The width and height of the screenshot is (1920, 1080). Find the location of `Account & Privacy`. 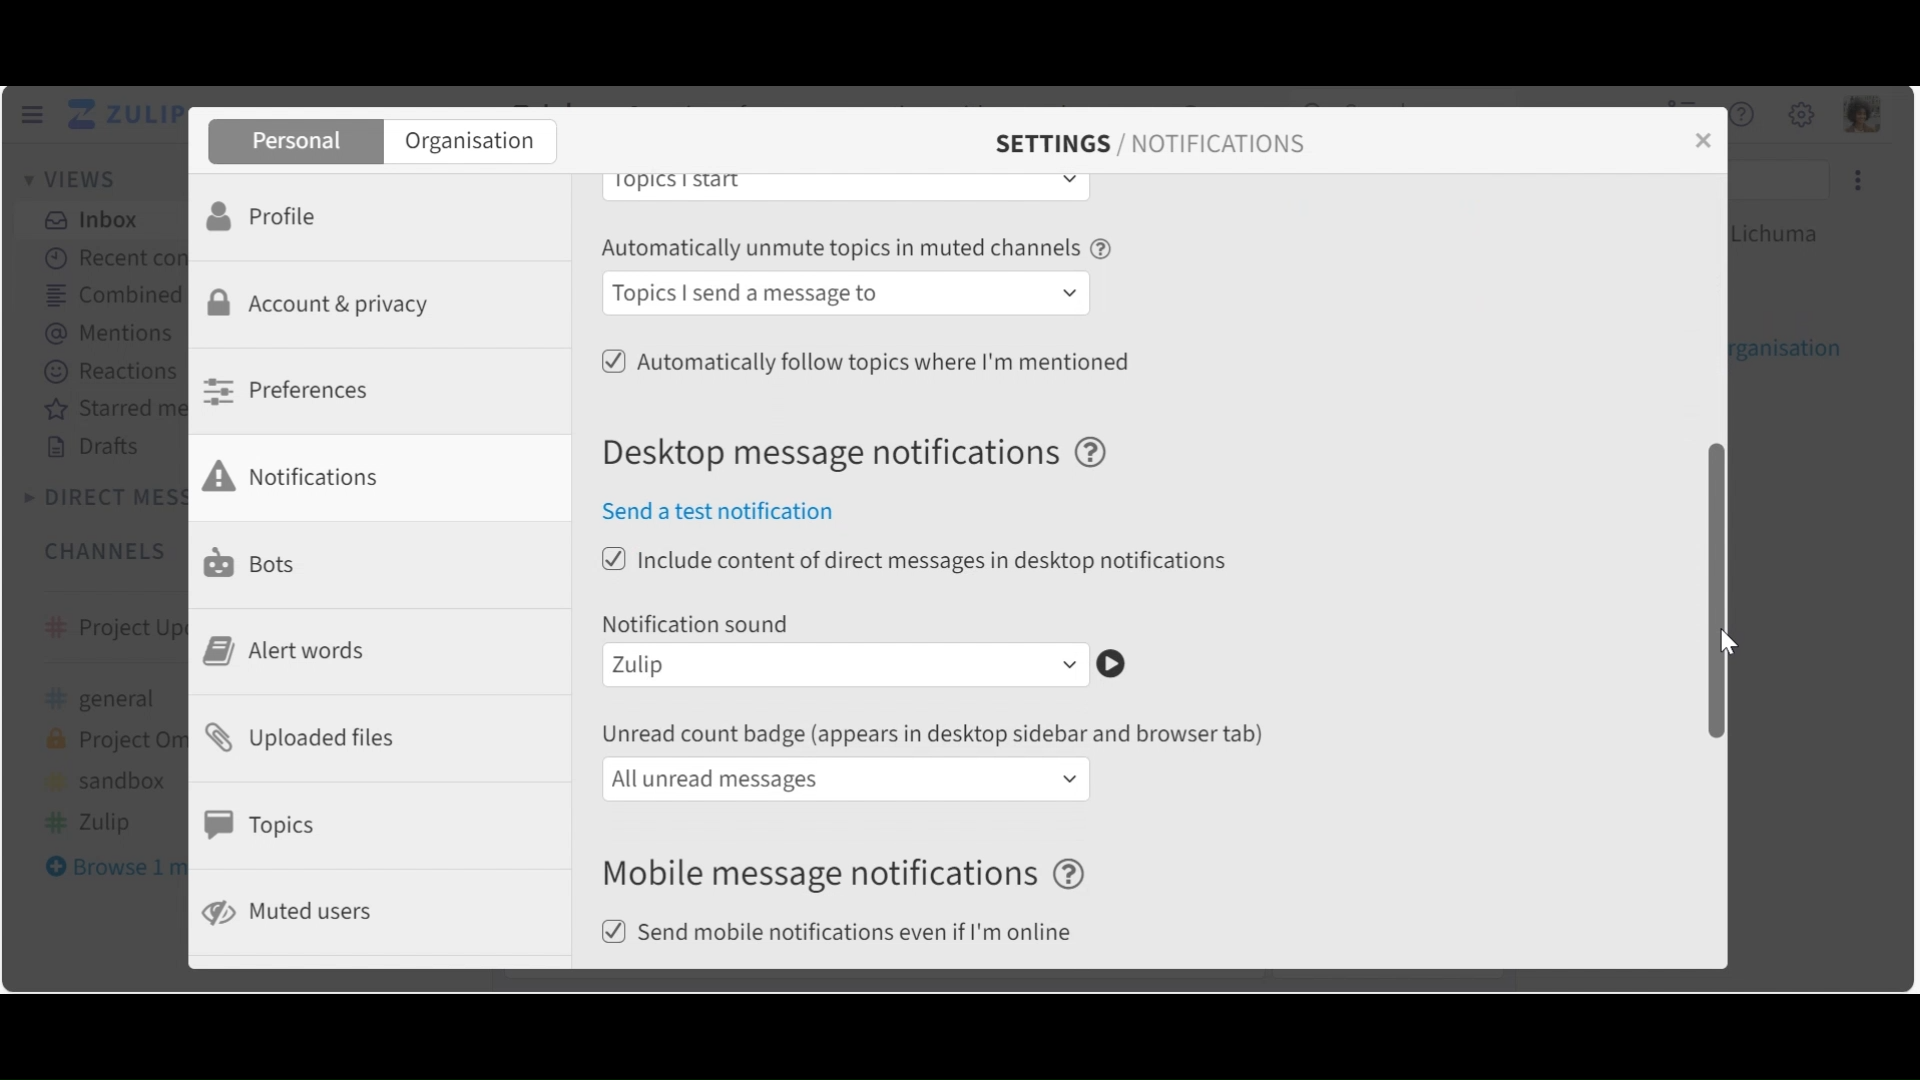

Account & Privacy is located at coordinates (325, 306).